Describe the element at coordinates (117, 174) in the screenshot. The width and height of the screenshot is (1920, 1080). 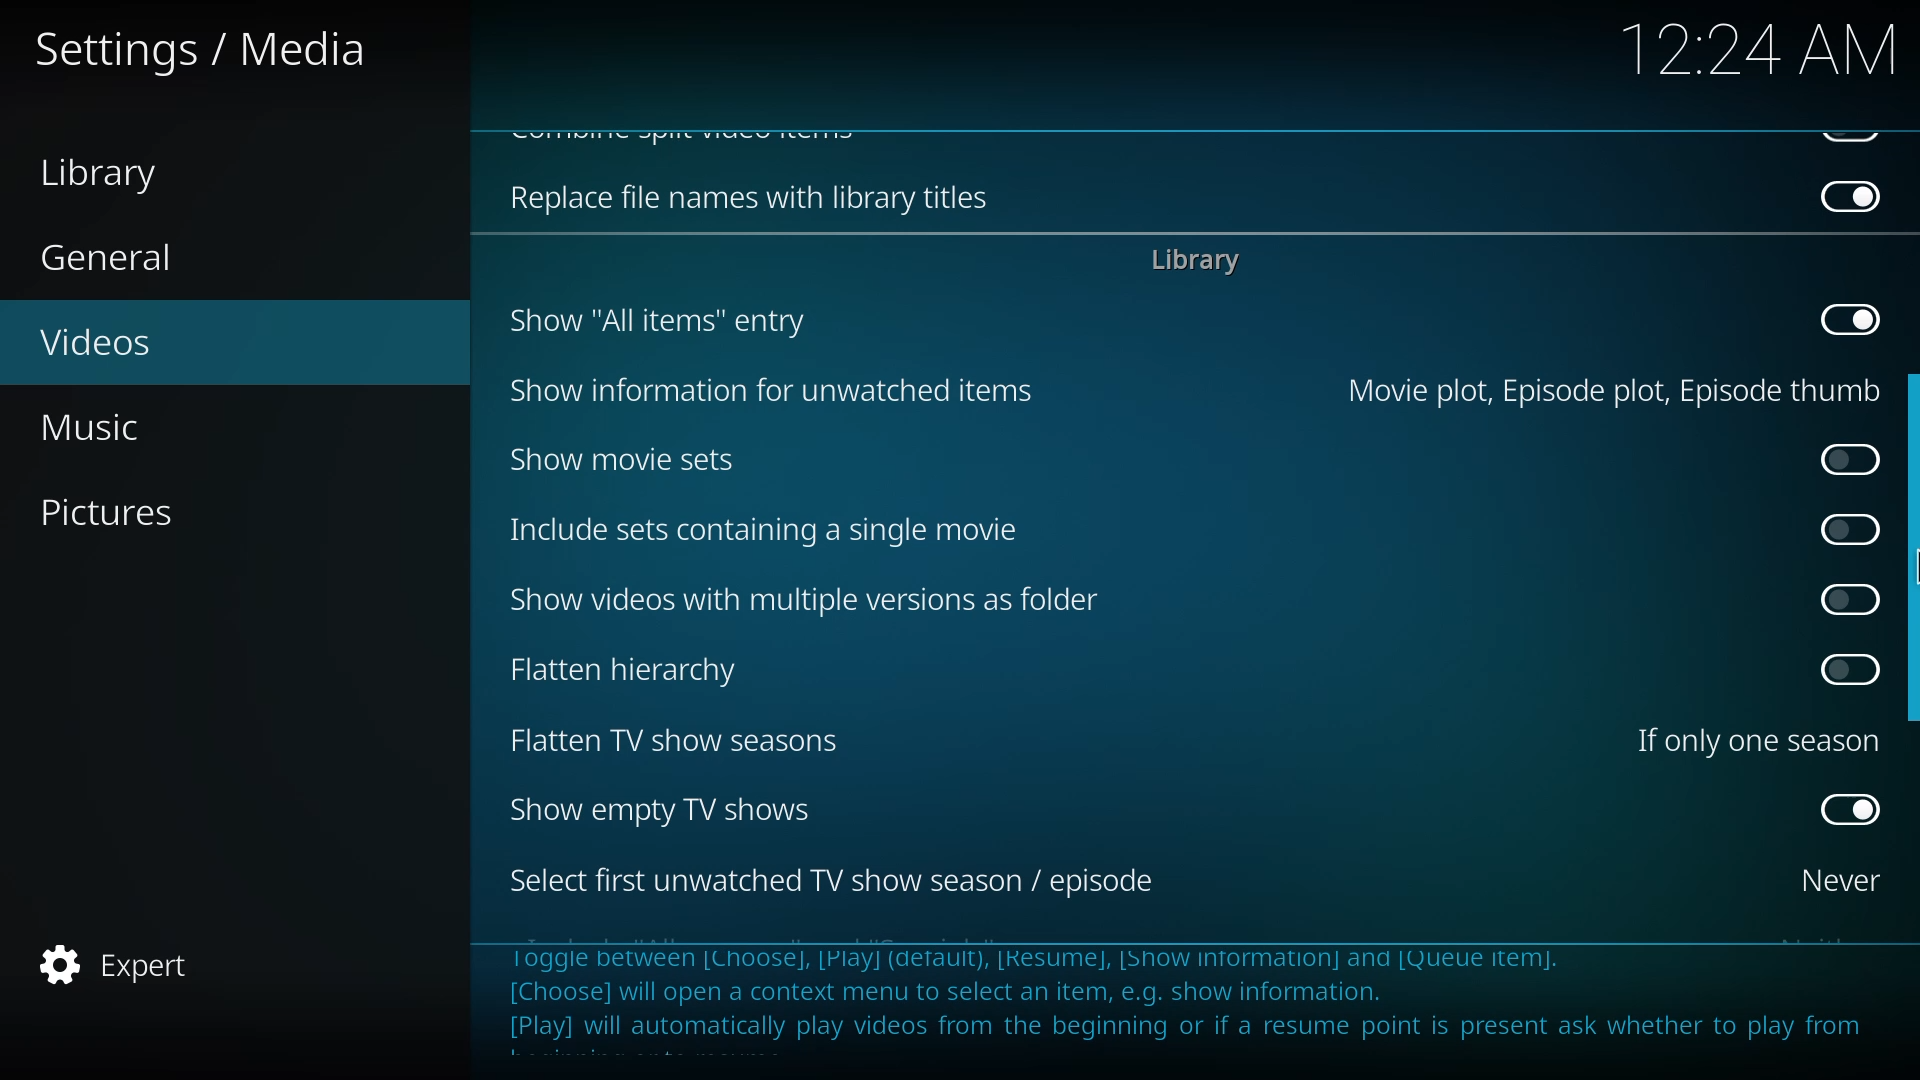
I see `library` at that location.